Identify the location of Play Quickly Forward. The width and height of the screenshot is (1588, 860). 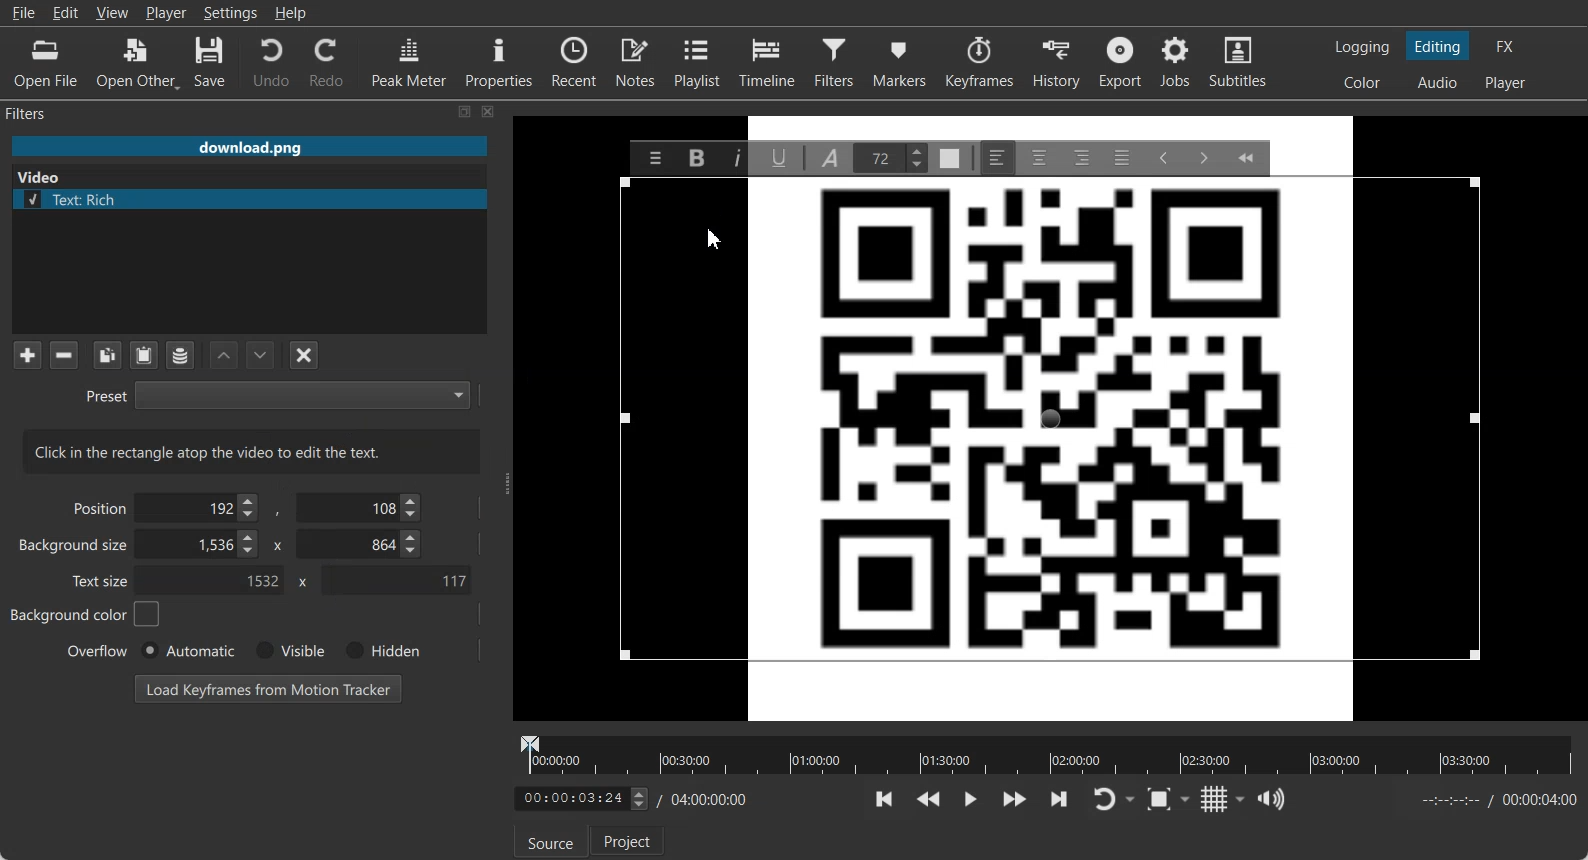
(1015, 799).